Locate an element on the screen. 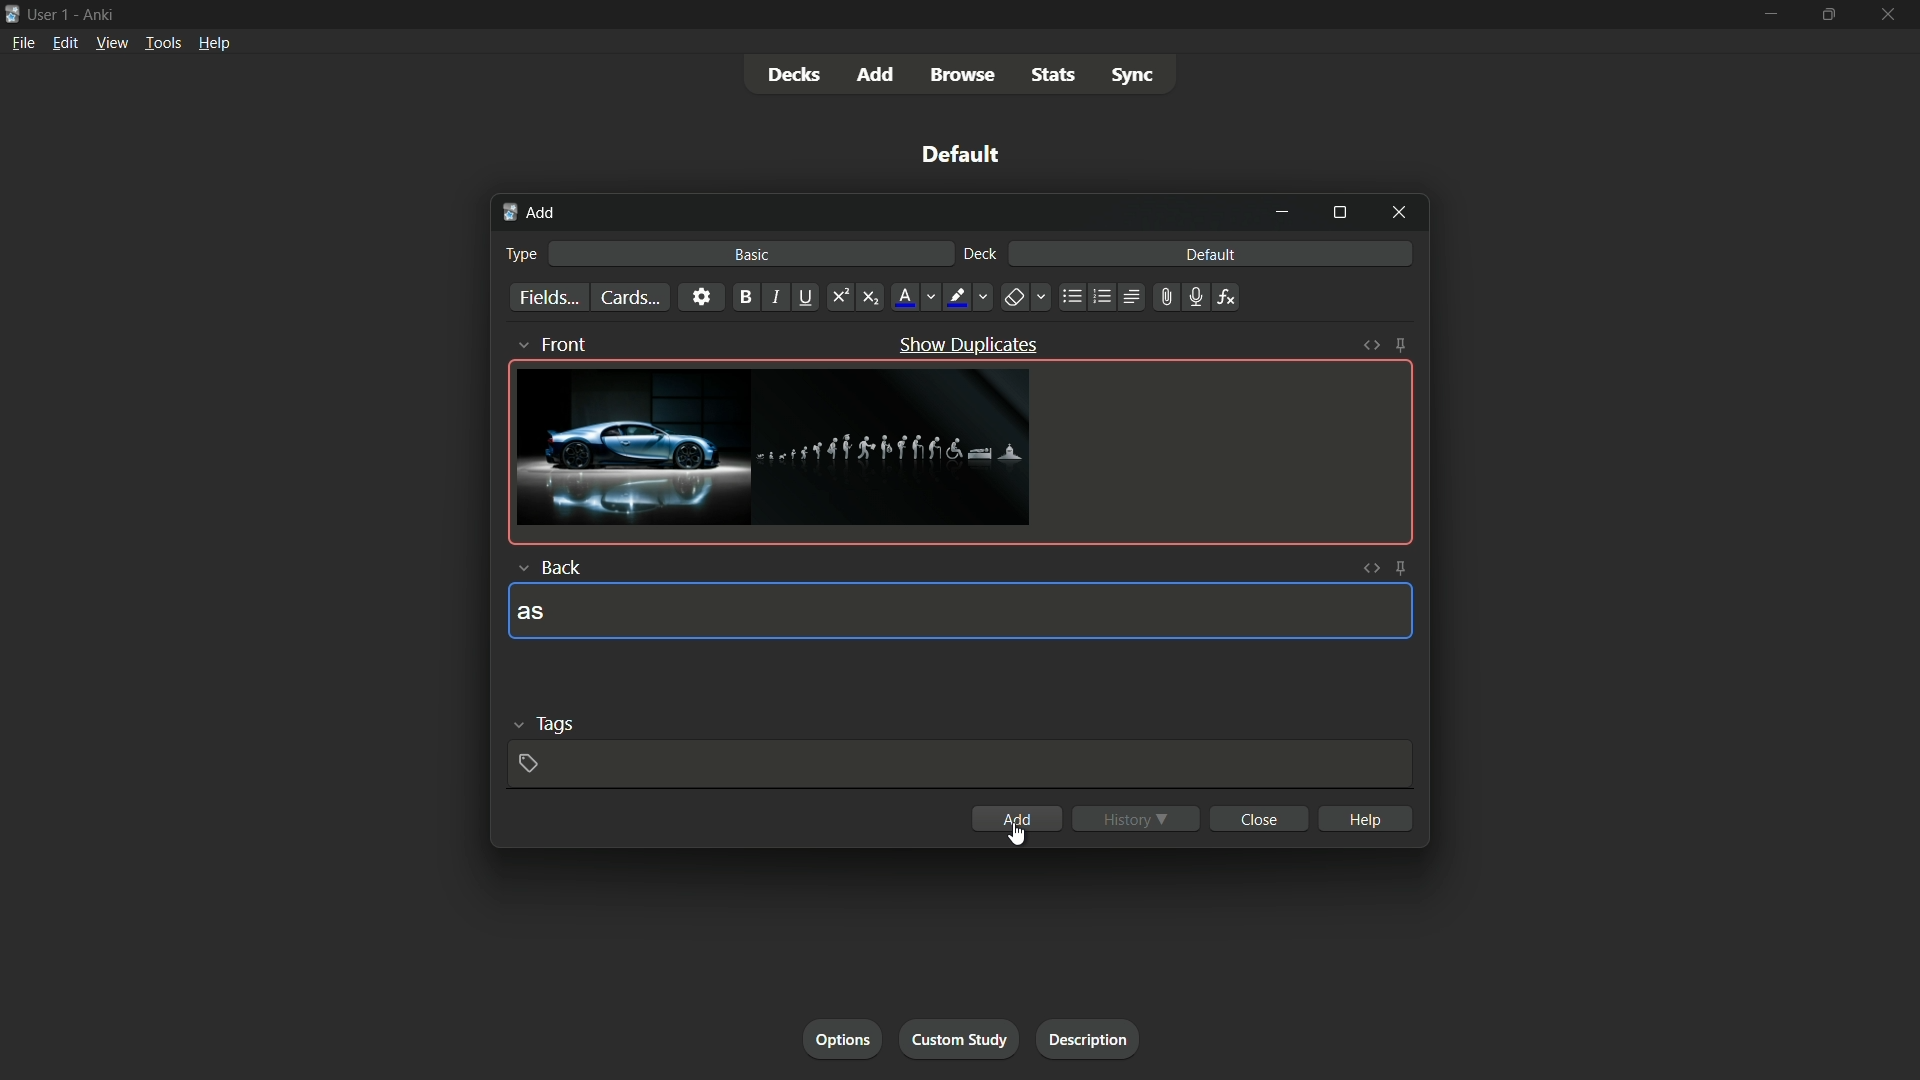 The image size is (1920, 1080). close window is located at coordinates (1400, 214).